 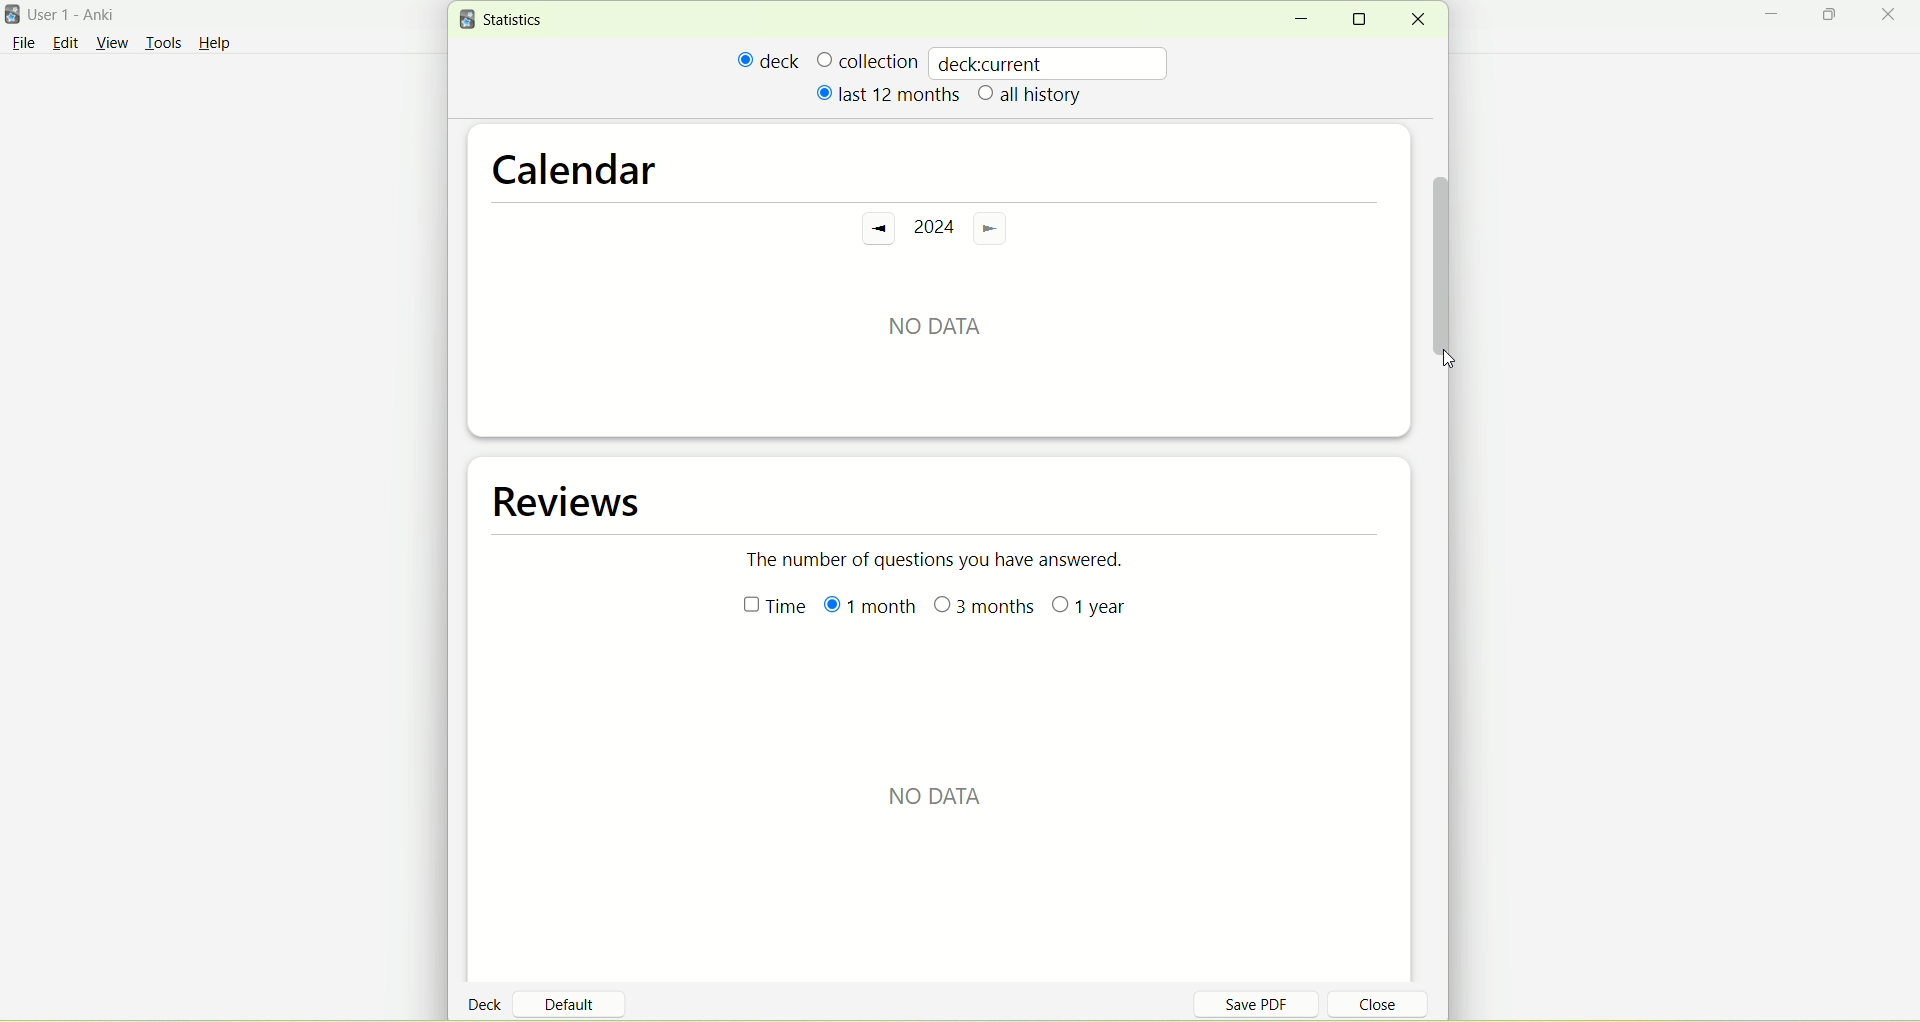 What do you see at coordinates (886, 93) in the screenshot?
I see `last 12 months` at bounding box center [886, 93].